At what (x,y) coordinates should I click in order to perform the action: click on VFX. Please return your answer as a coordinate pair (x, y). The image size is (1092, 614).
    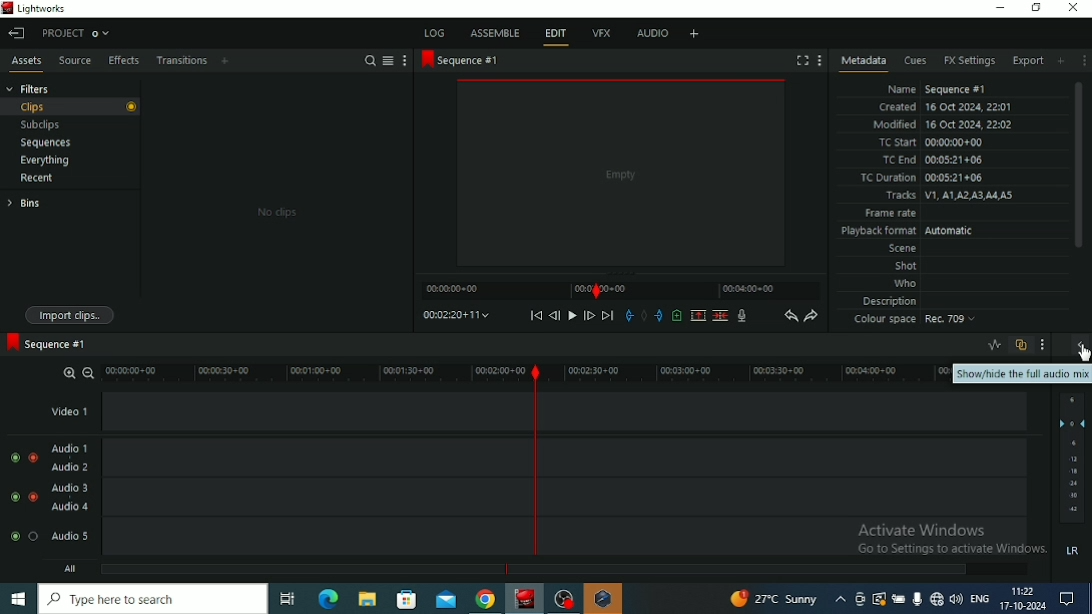
    Looking at the image, I should click on (601, 32).